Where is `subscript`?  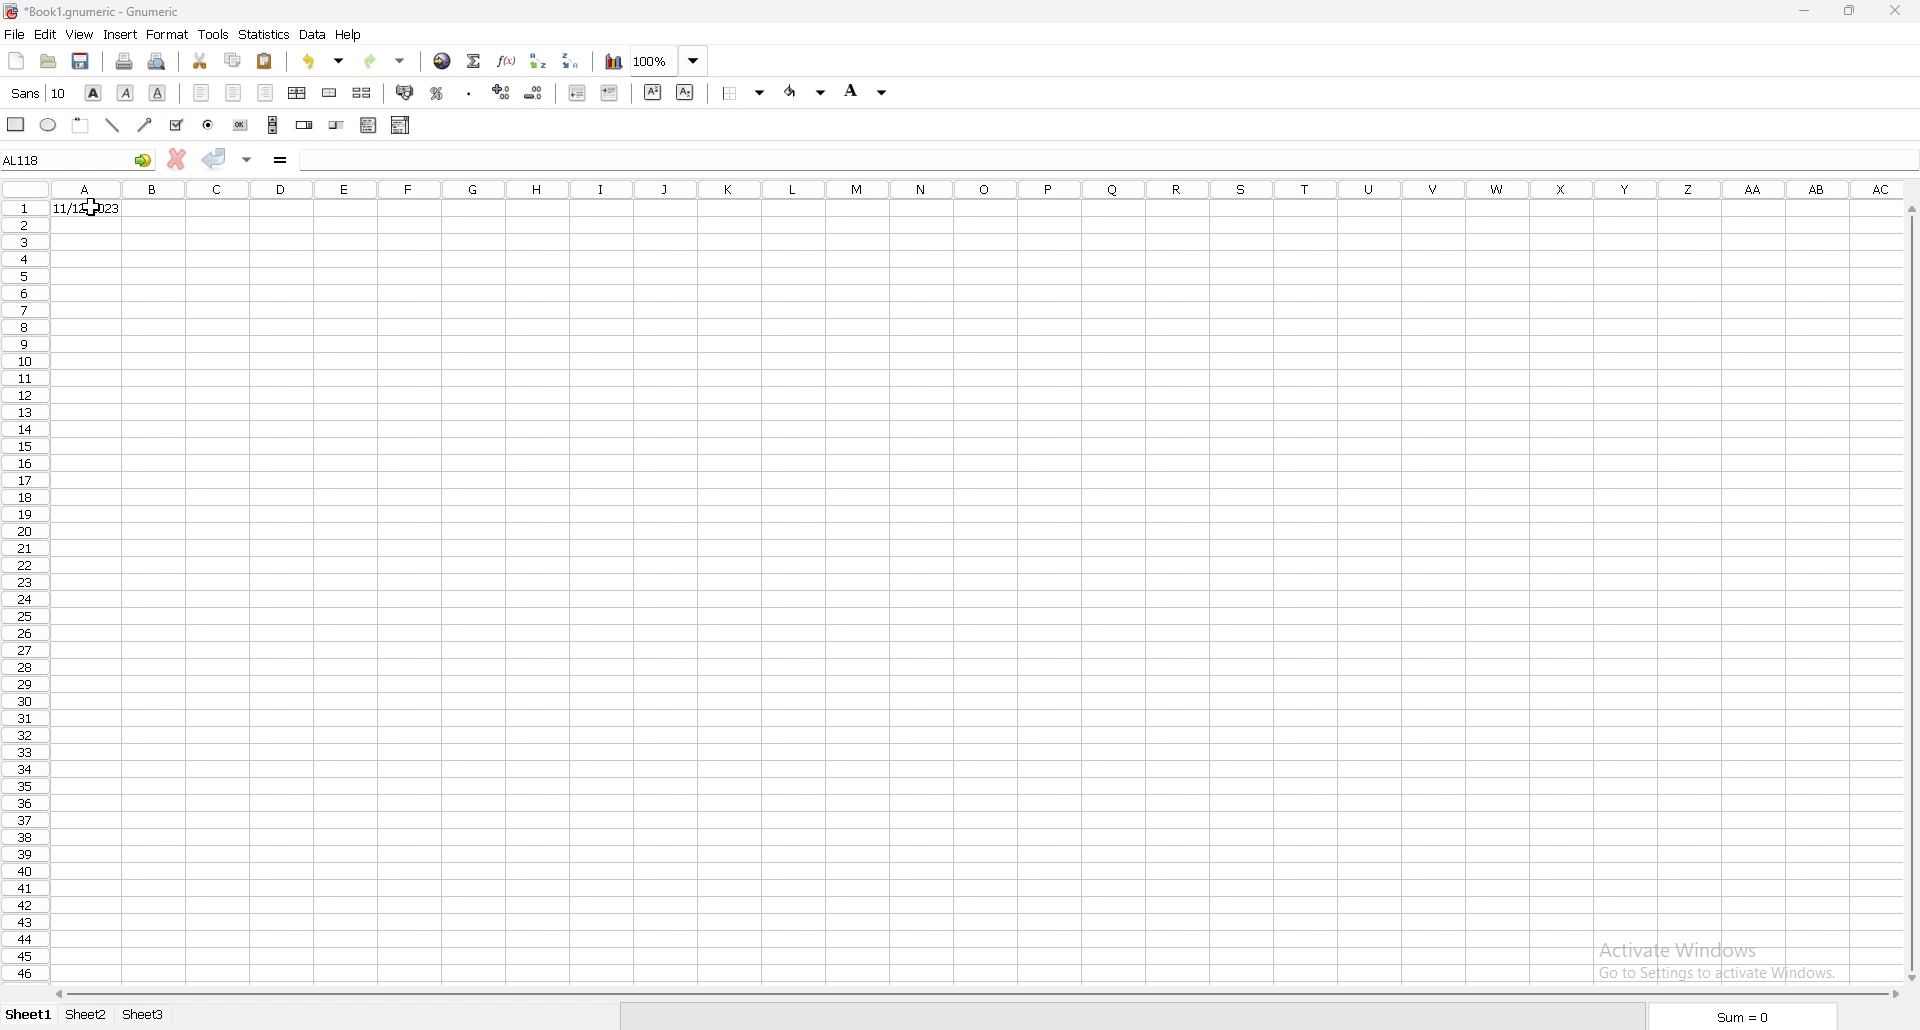 subscript is located at coordinates (685, 92).